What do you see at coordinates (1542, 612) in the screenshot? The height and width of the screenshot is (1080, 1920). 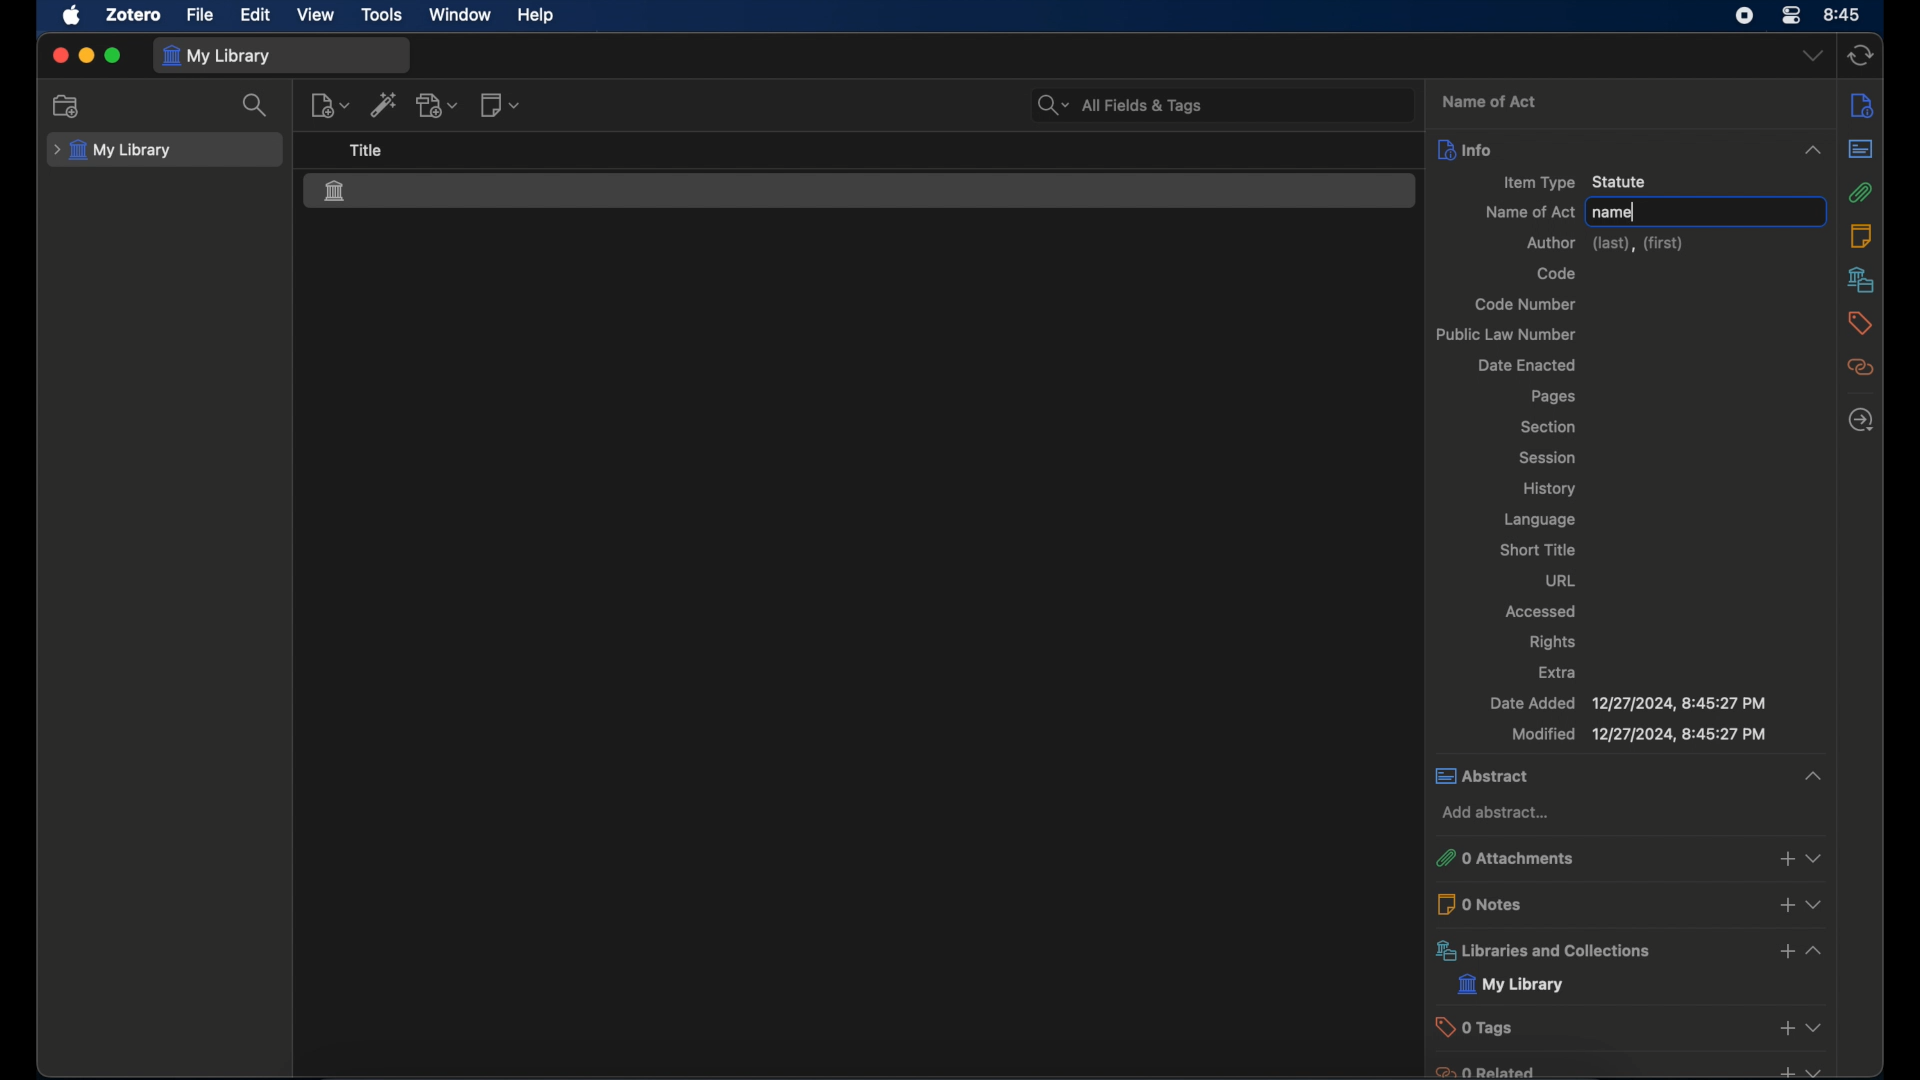 I see `accessed` at bounding box center [1542, 612].